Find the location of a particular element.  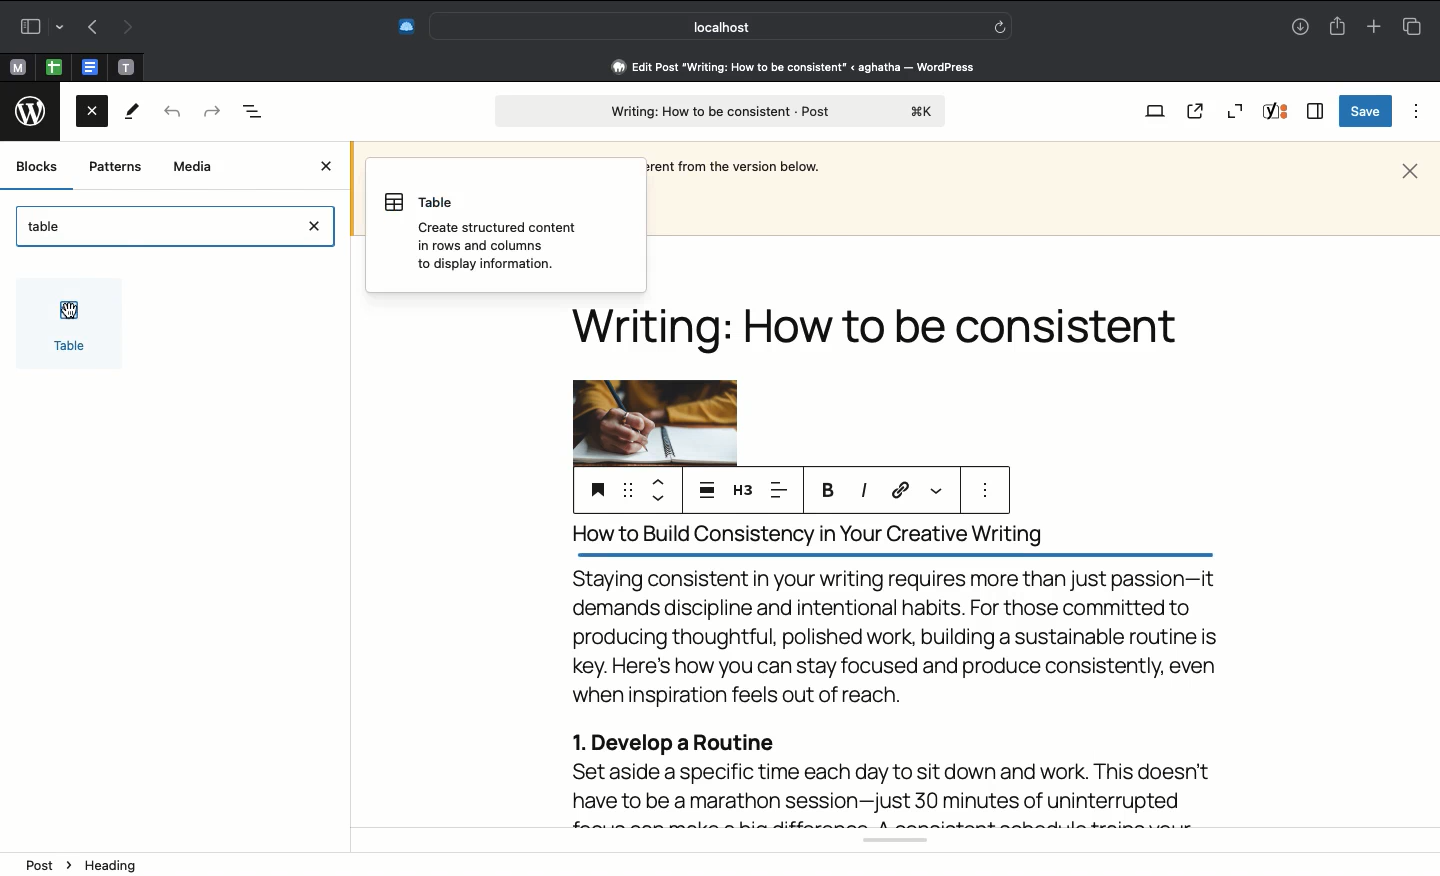

Zoom out is located at coordinates (1238, 109).